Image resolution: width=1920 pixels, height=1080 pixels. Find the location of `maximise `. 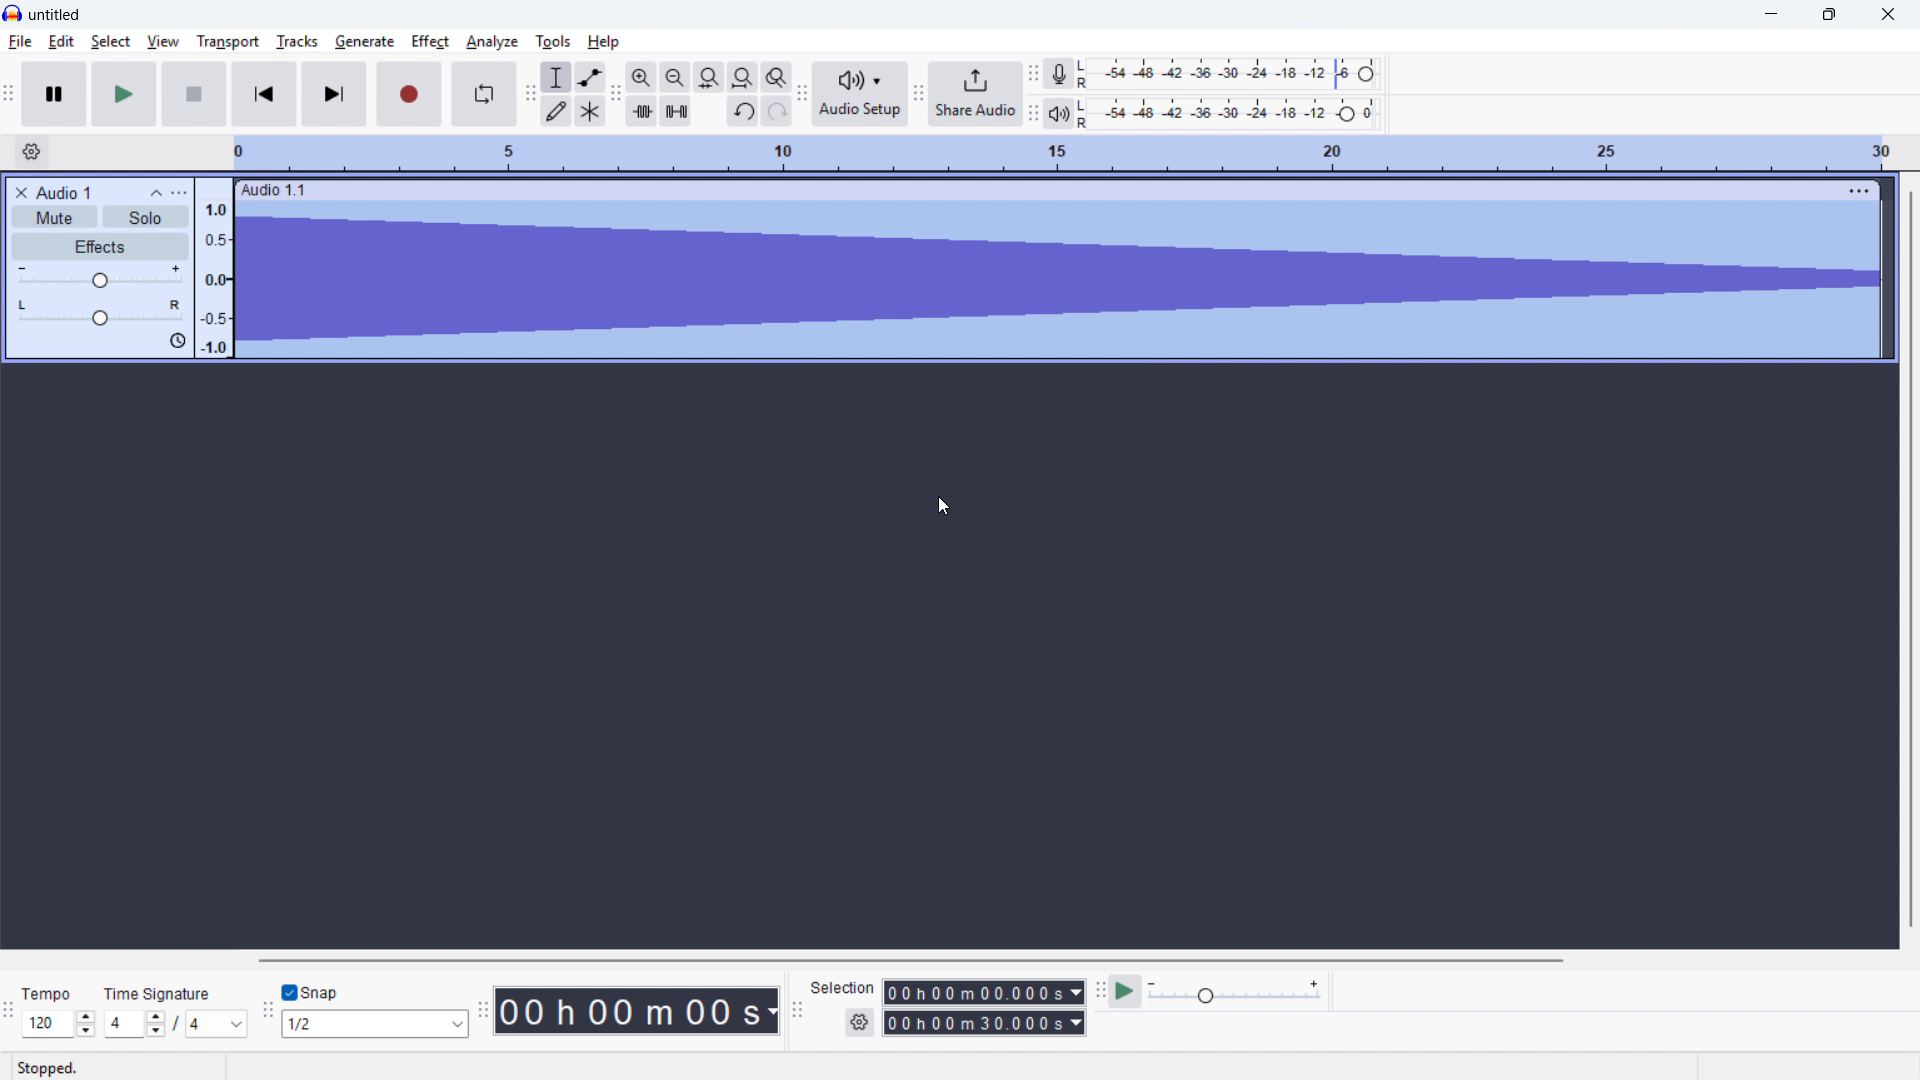

maximise  is located at coordinates (1832, 15).